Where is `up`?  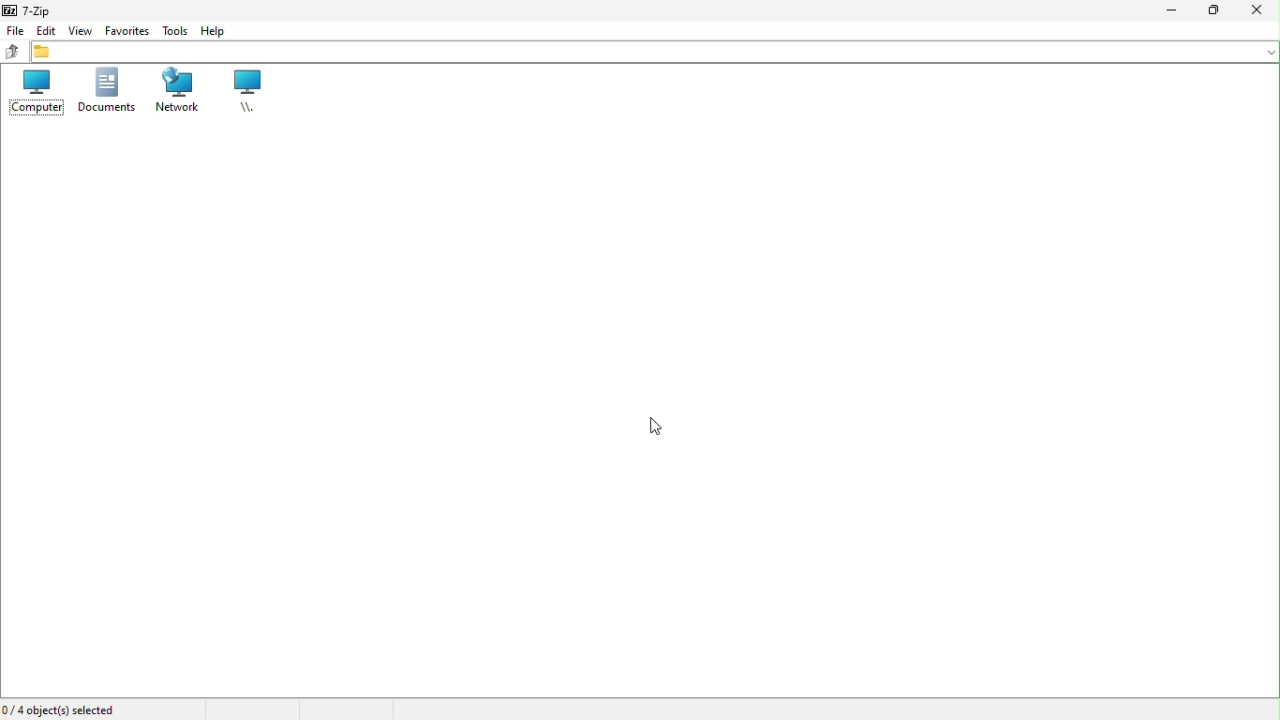
up is located at coordinates (13, 53).